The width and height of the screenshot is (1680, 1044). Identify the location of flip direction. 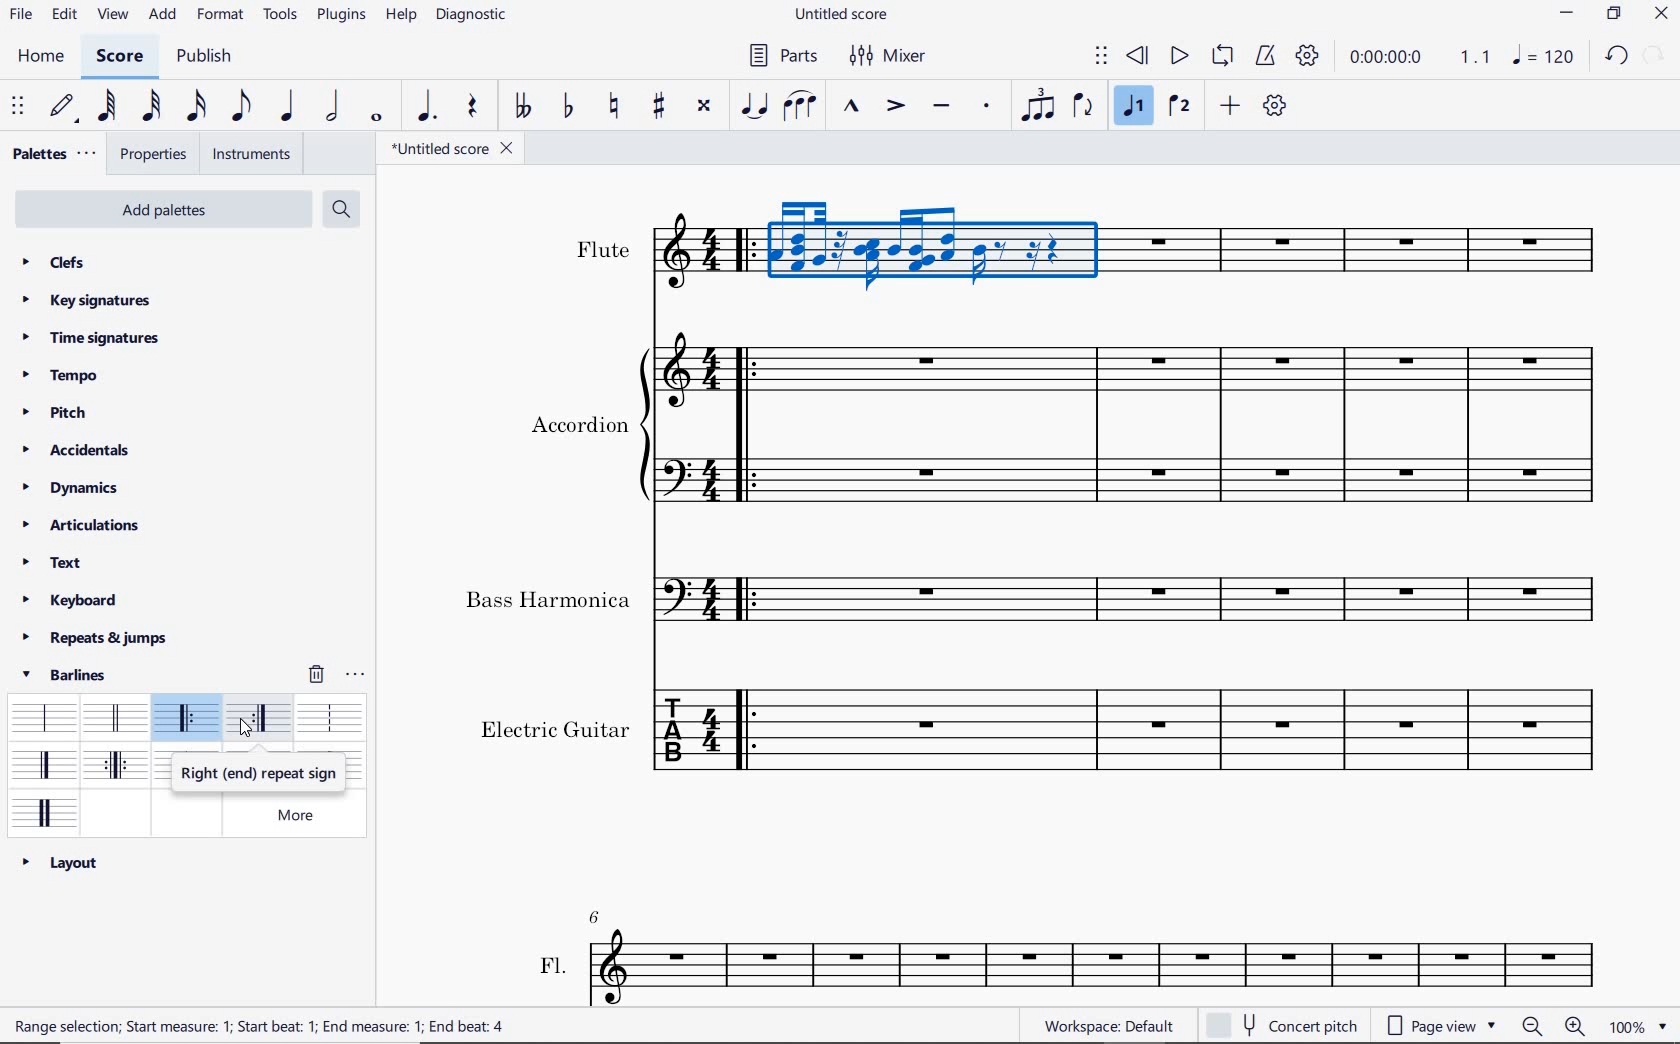
(1083, 107).